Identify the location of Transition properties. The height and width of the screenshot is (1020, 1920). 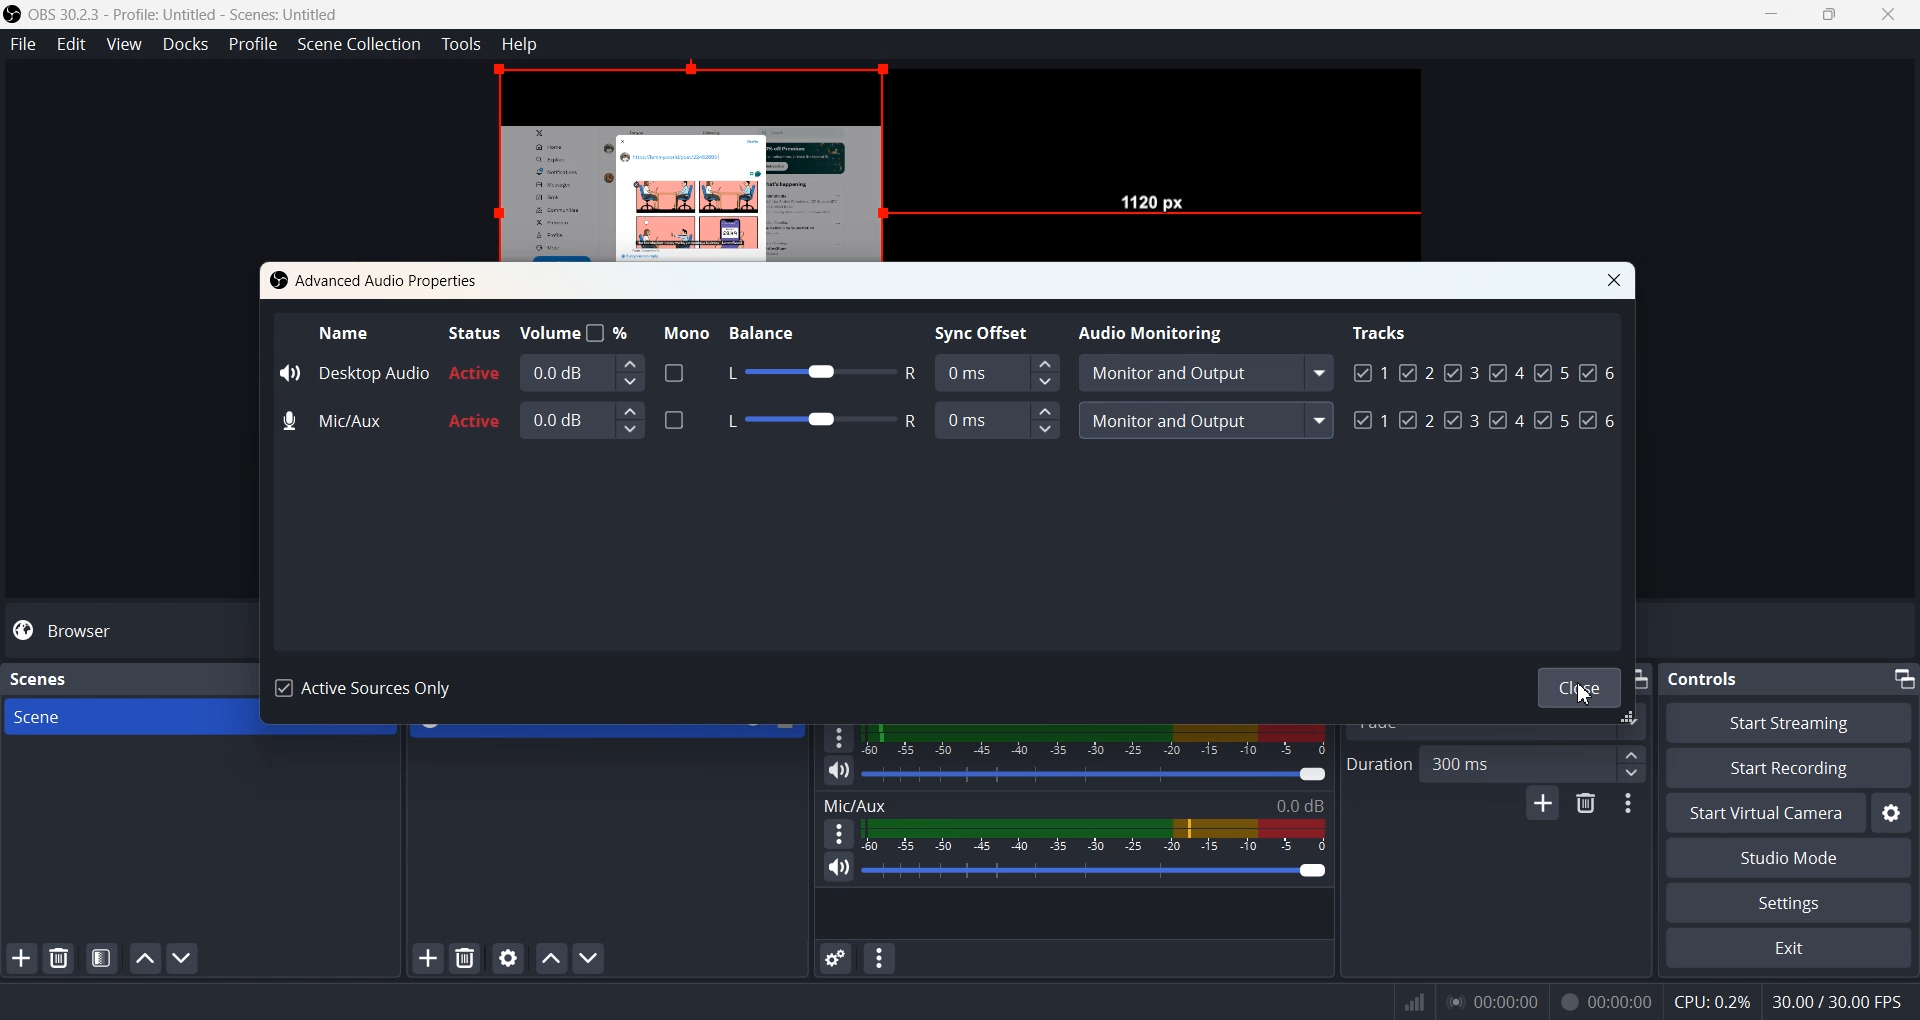
(1632, 806).